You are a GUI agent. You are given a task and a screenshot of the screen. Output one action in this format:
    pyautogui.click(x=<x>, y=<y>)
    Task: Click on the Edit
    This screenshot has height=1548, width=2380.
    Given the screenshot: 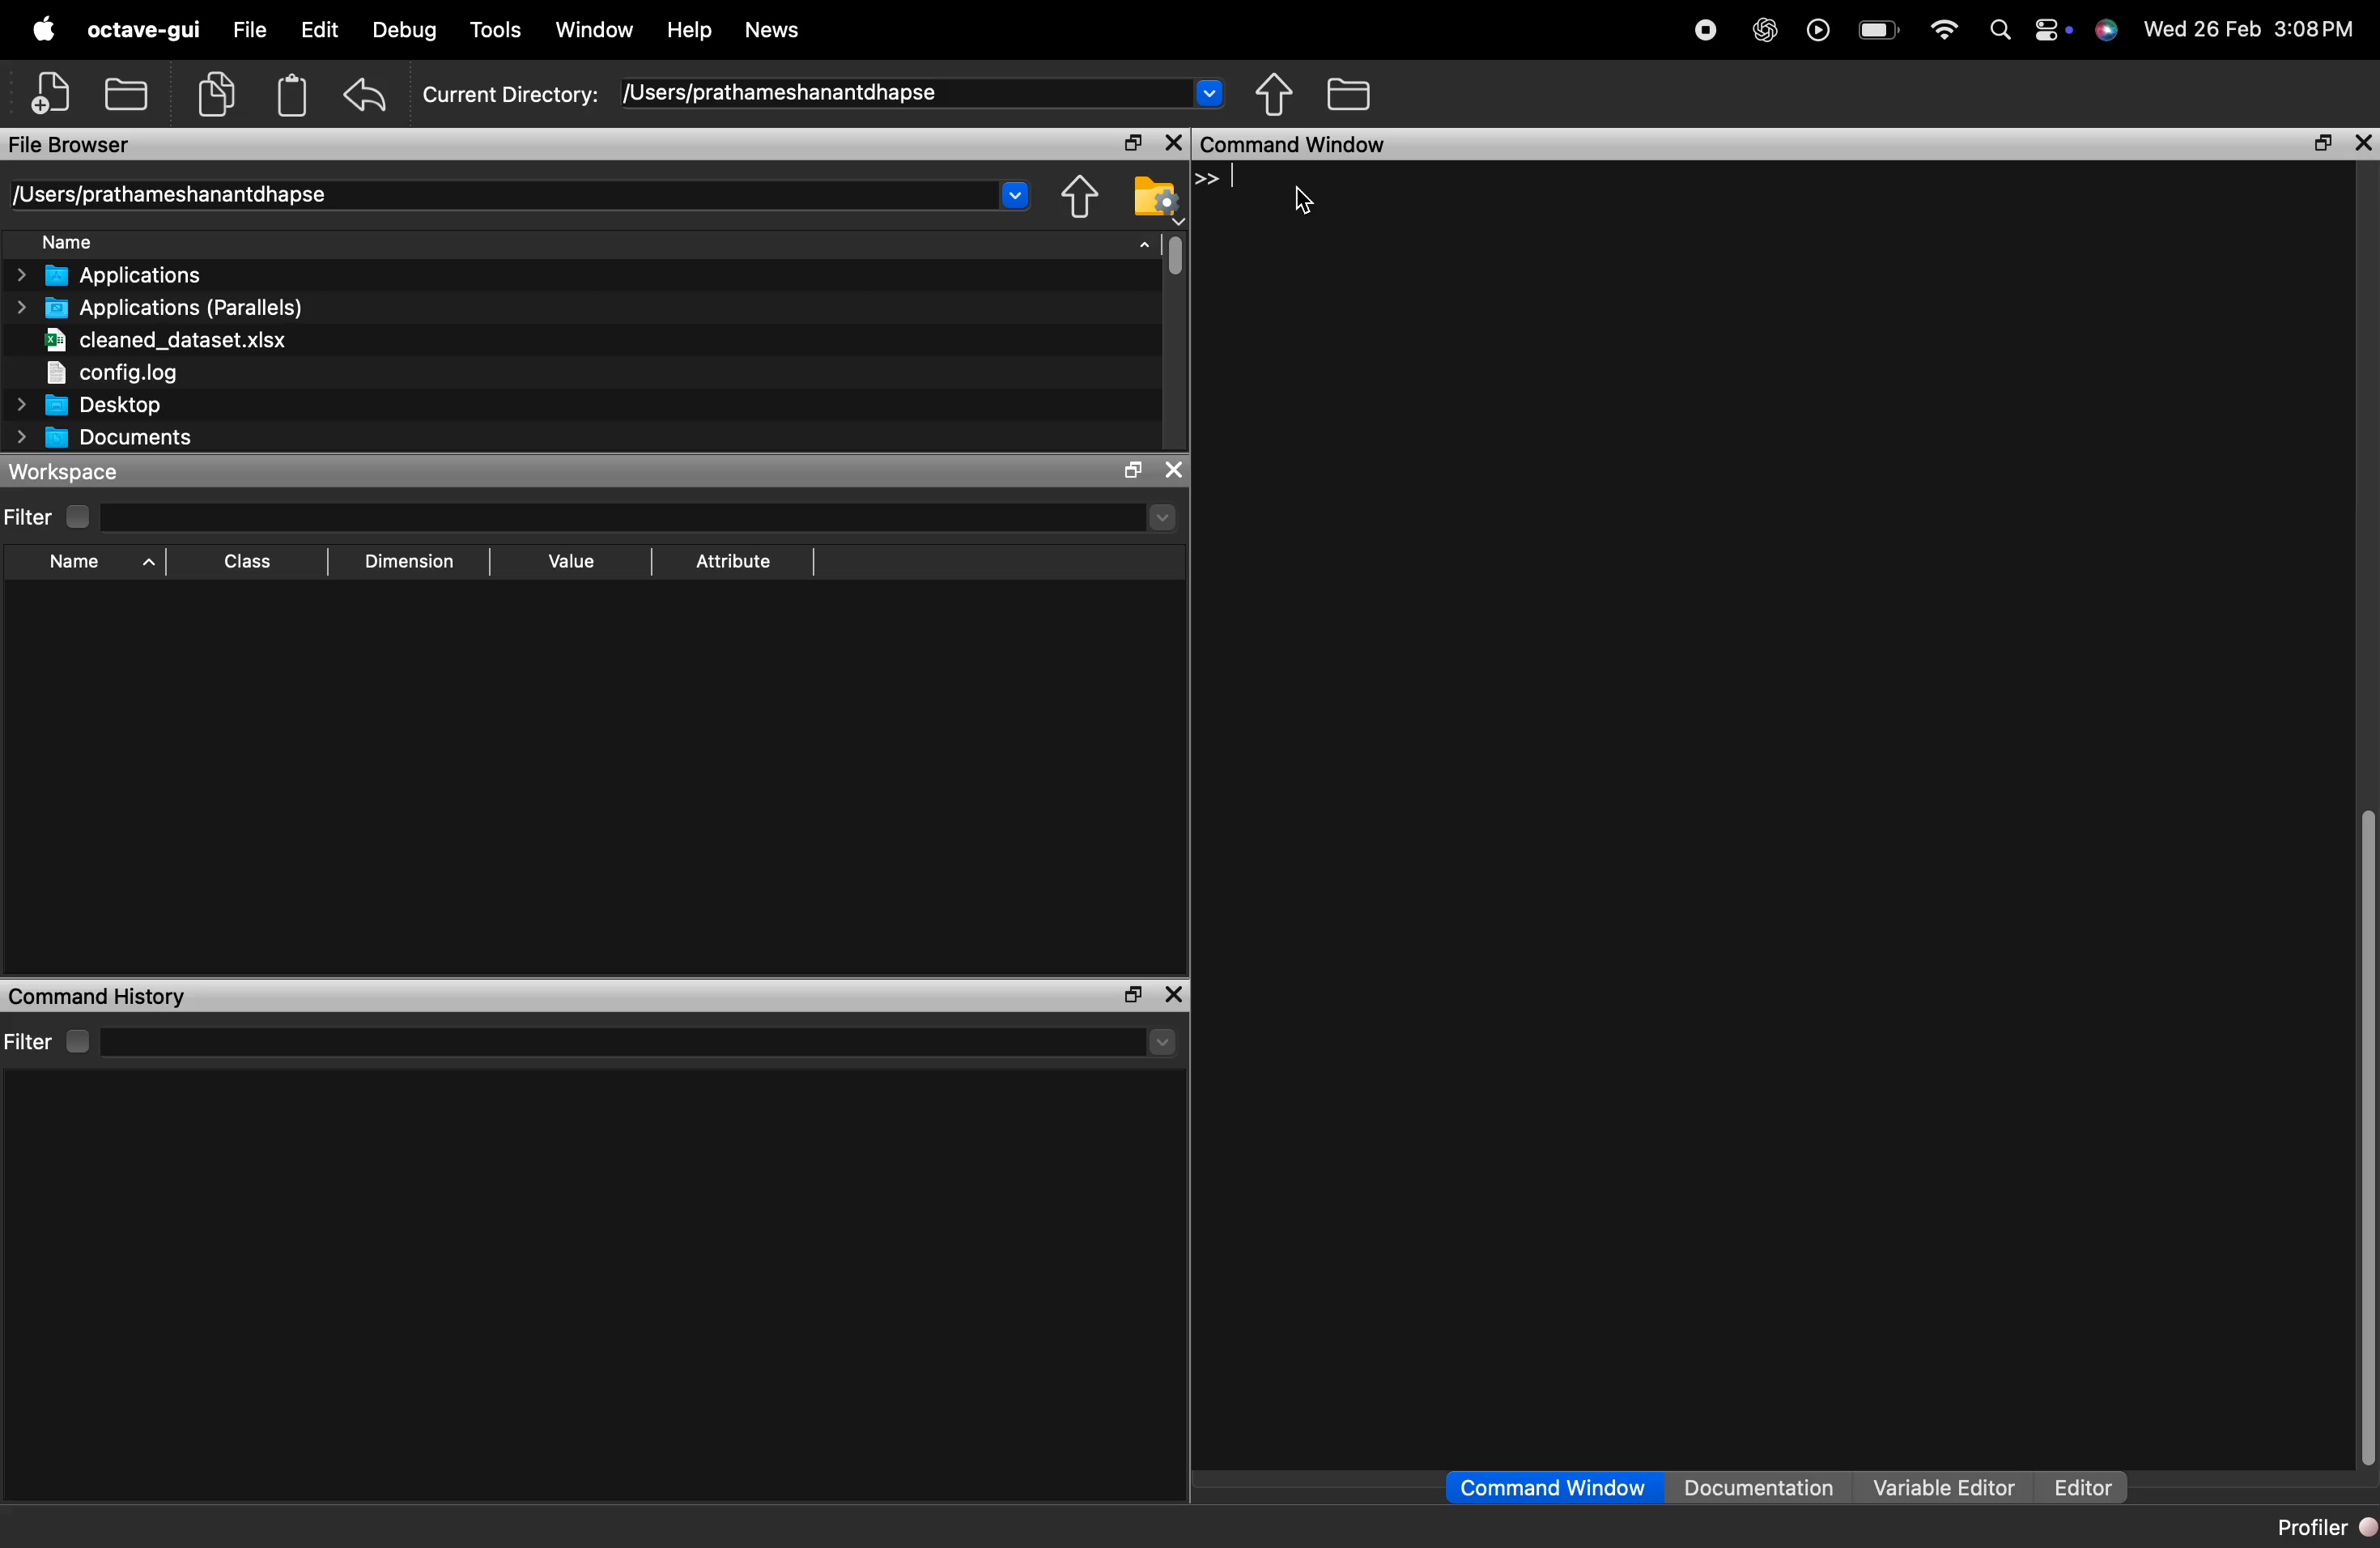 What is the action you would take?
    pyautogui.click(x=313, y=30)
    